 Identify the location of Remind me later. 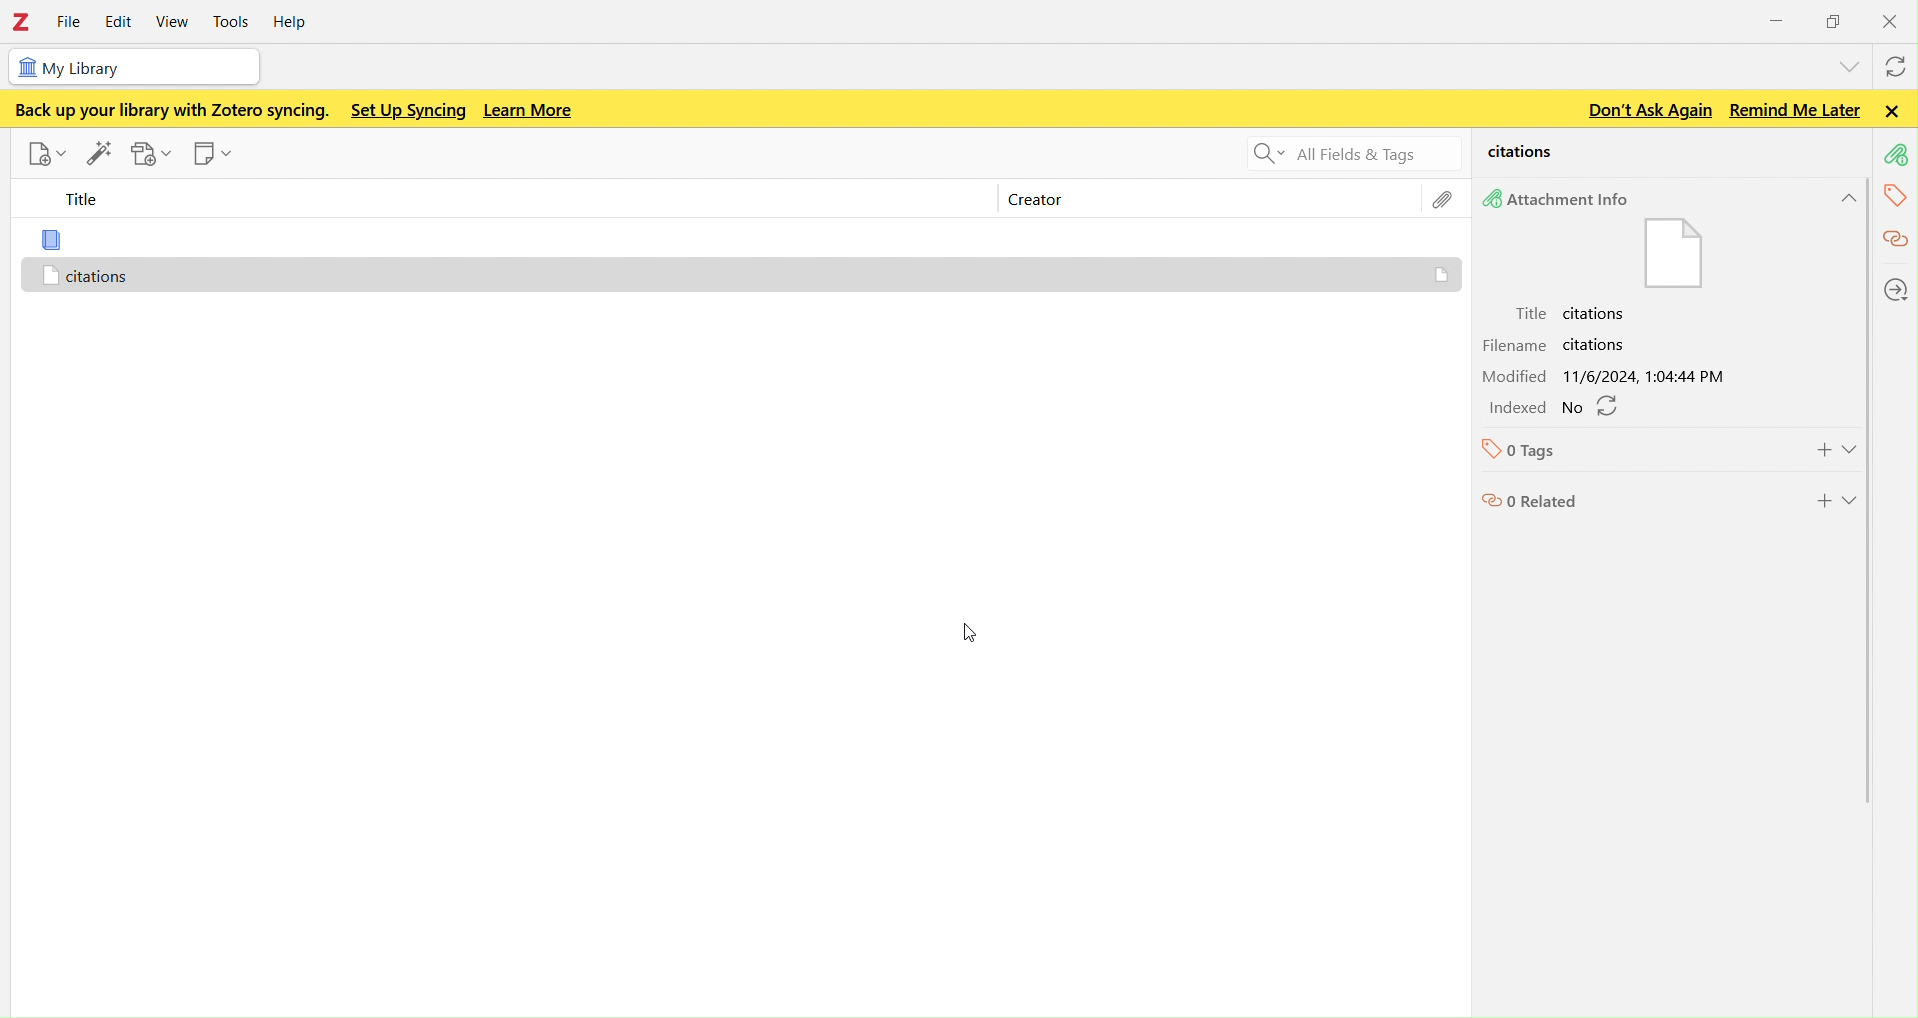
(1795, 109).